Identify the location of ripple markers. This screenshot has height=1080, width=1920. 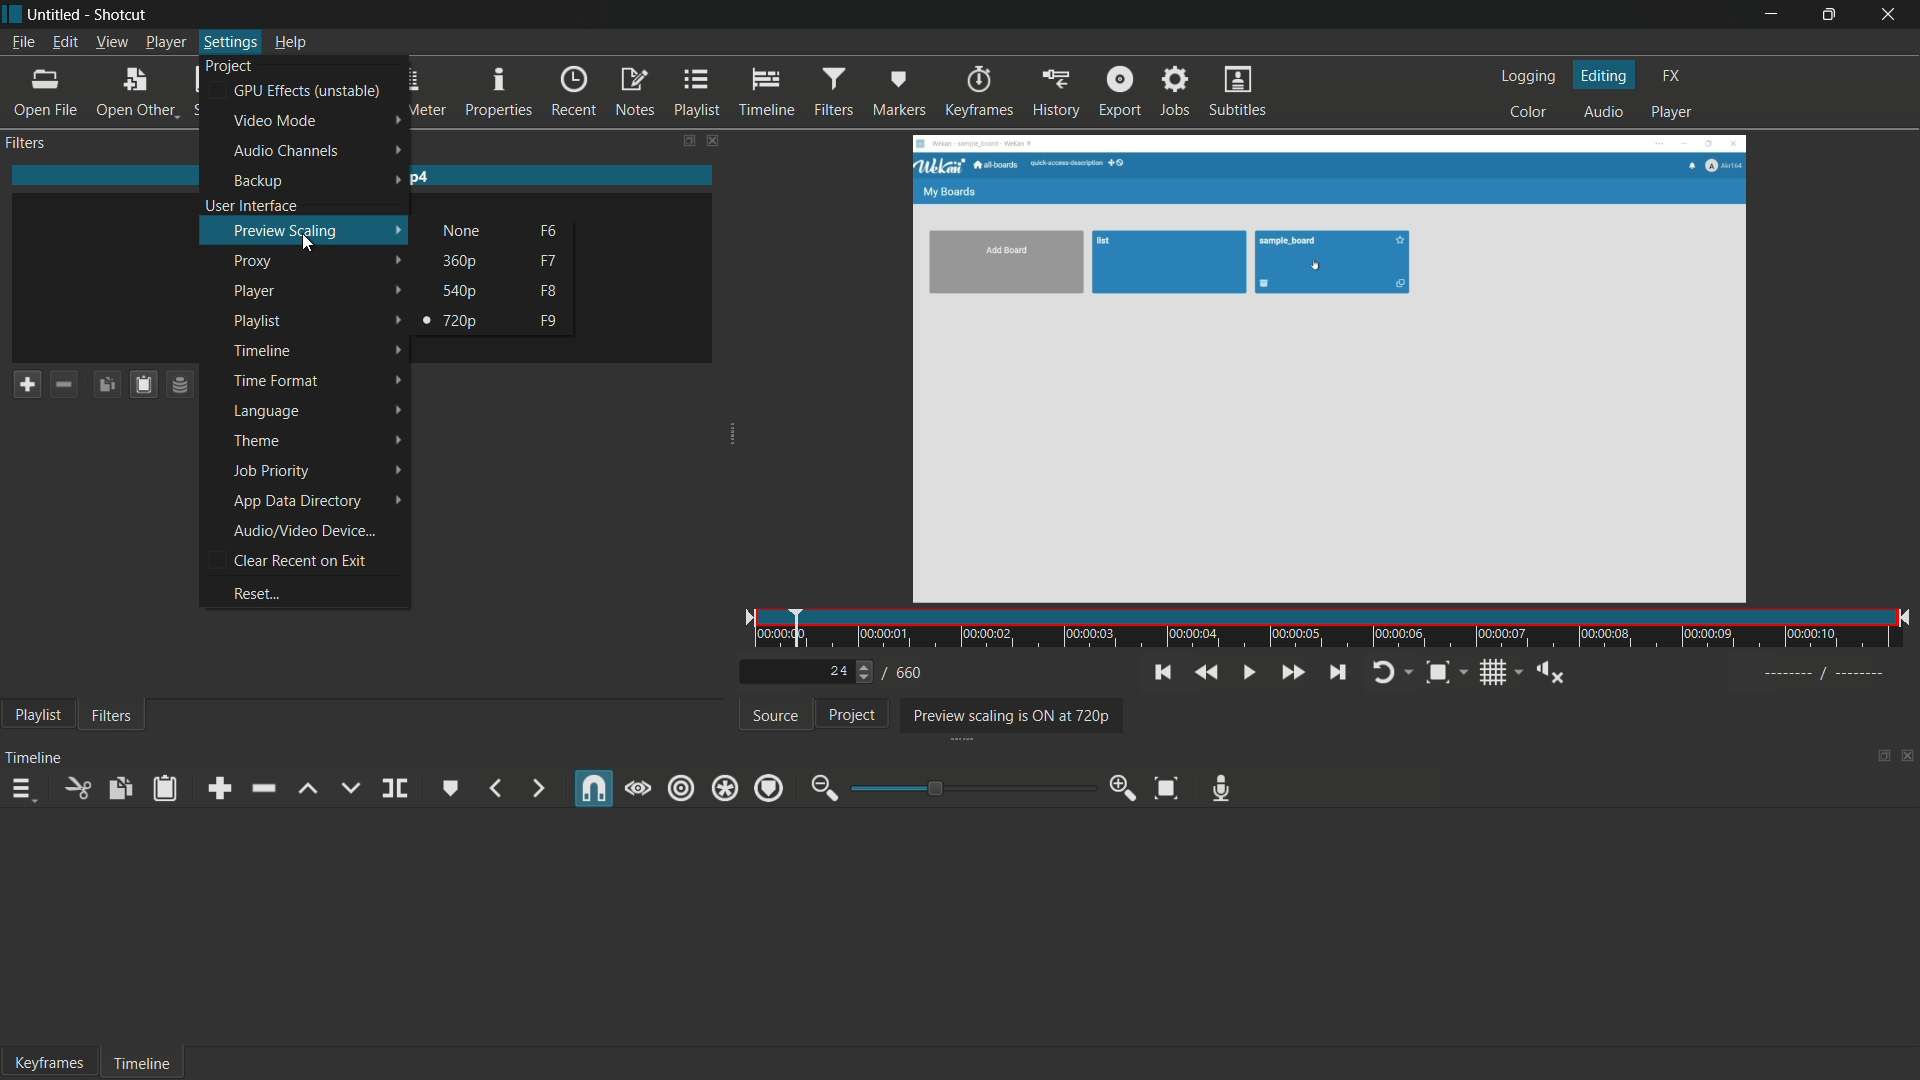
(769, 788).